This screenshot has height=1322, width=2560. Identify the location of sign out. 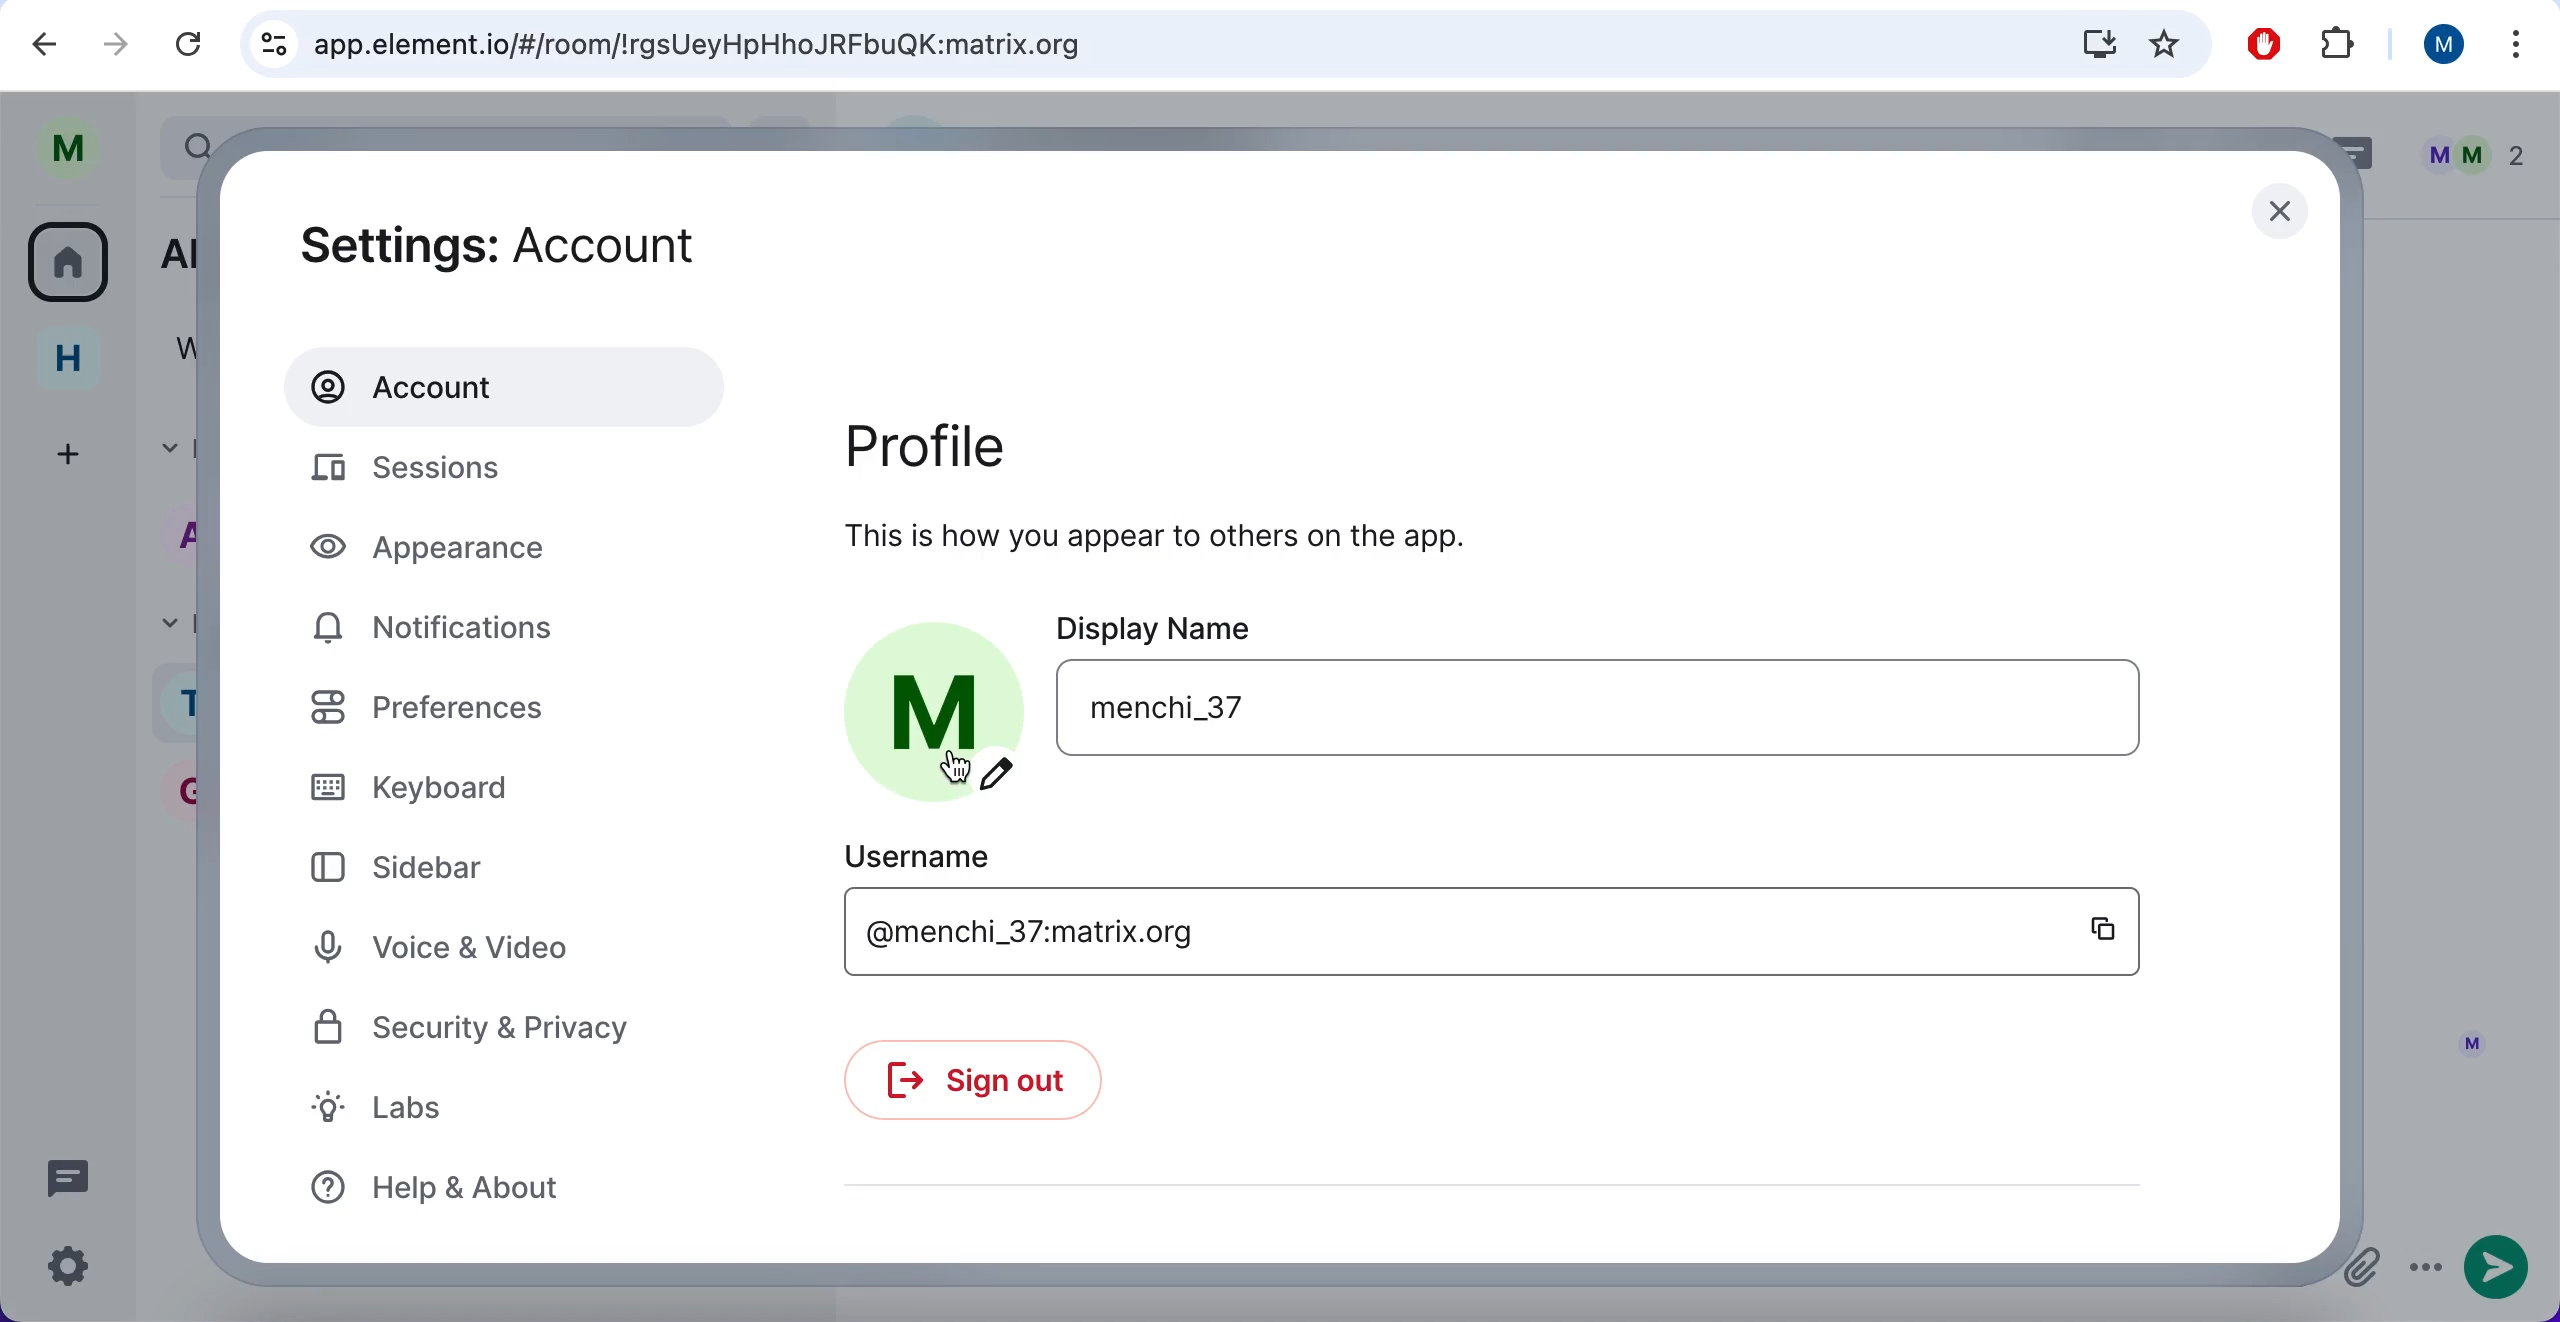
(997, 1091).